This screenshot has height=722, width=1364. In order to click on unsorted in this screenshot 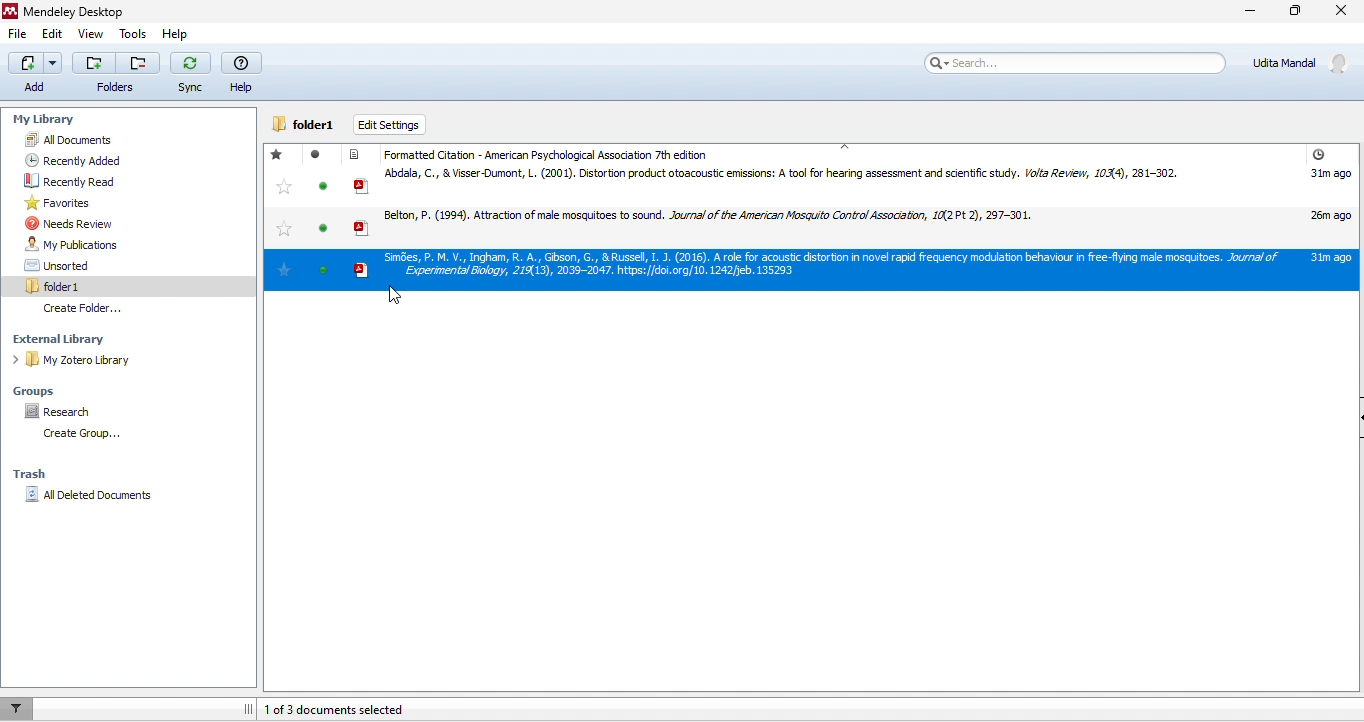, I will do `click(78, 265)`.